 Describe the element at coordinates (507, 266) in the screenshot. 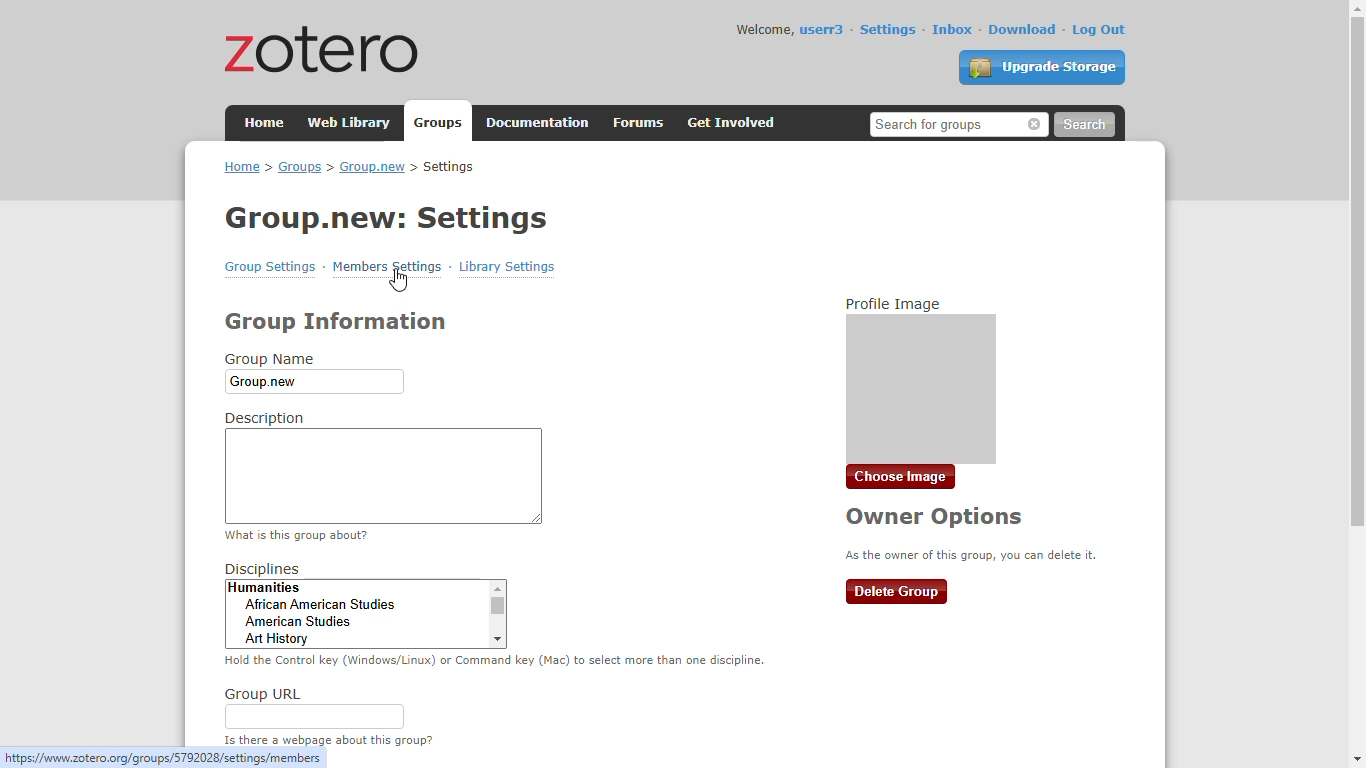

I see `library settings` at that location.